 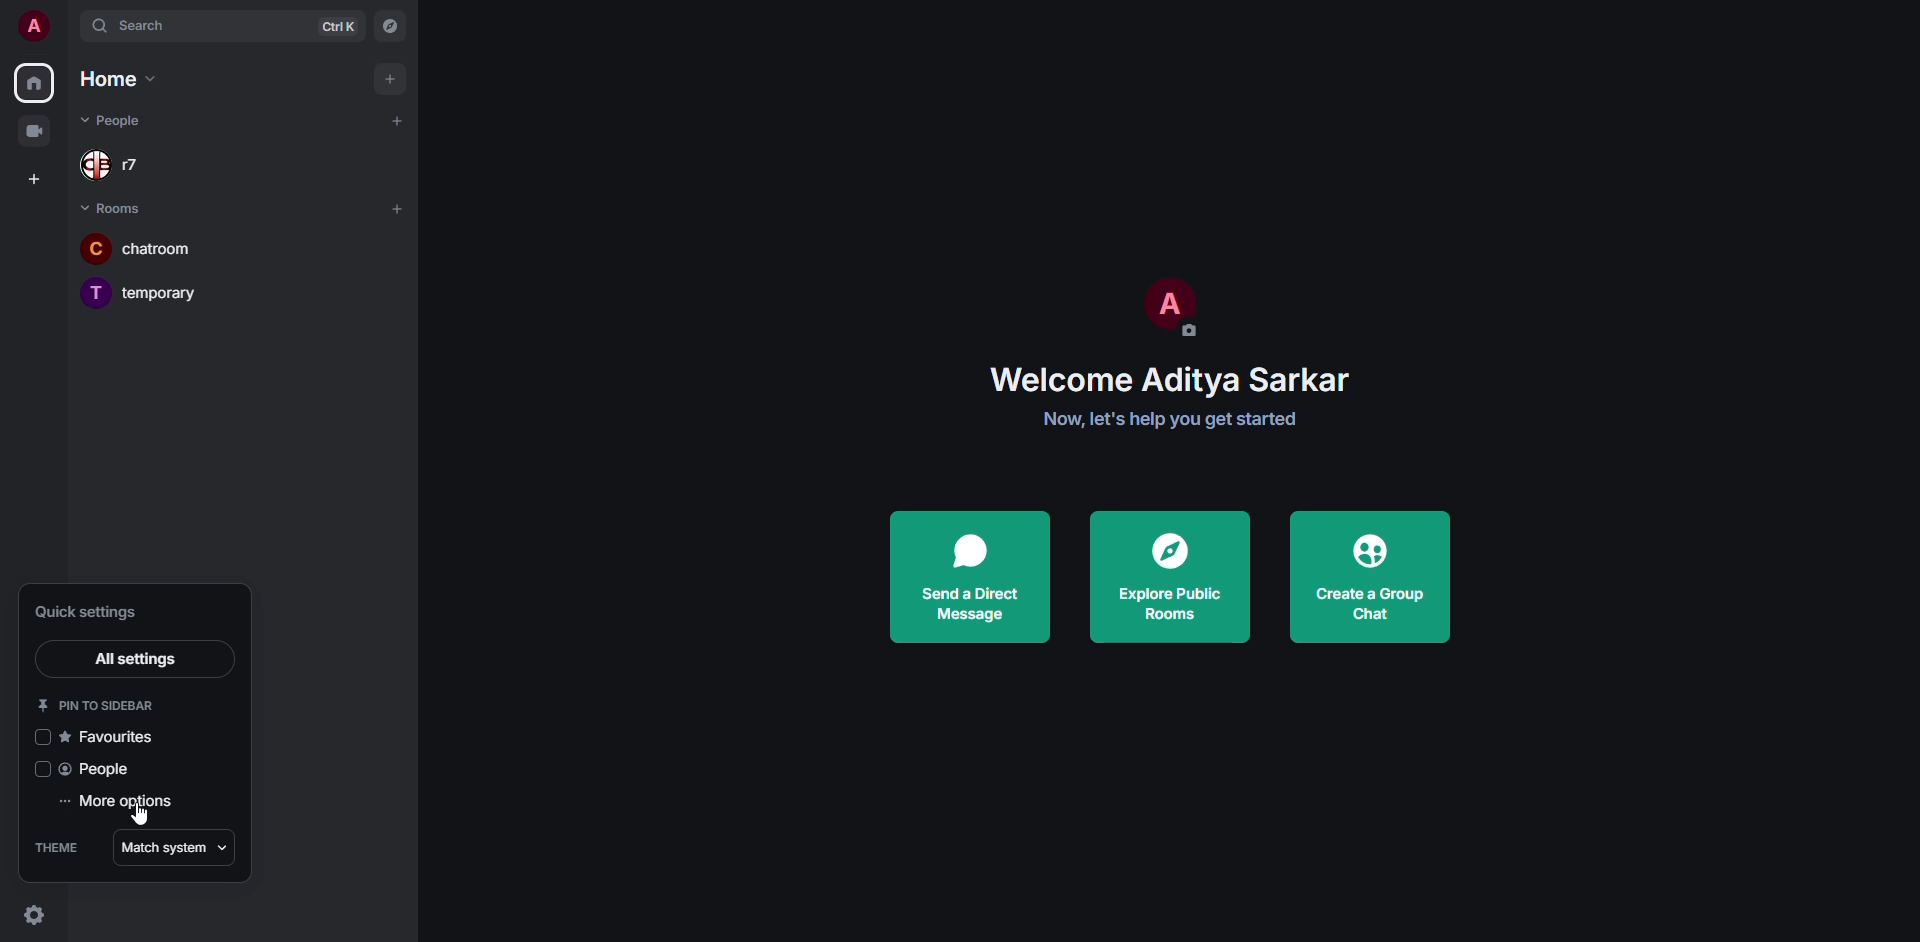 I want to click on expand, so click(x=67, y=25).